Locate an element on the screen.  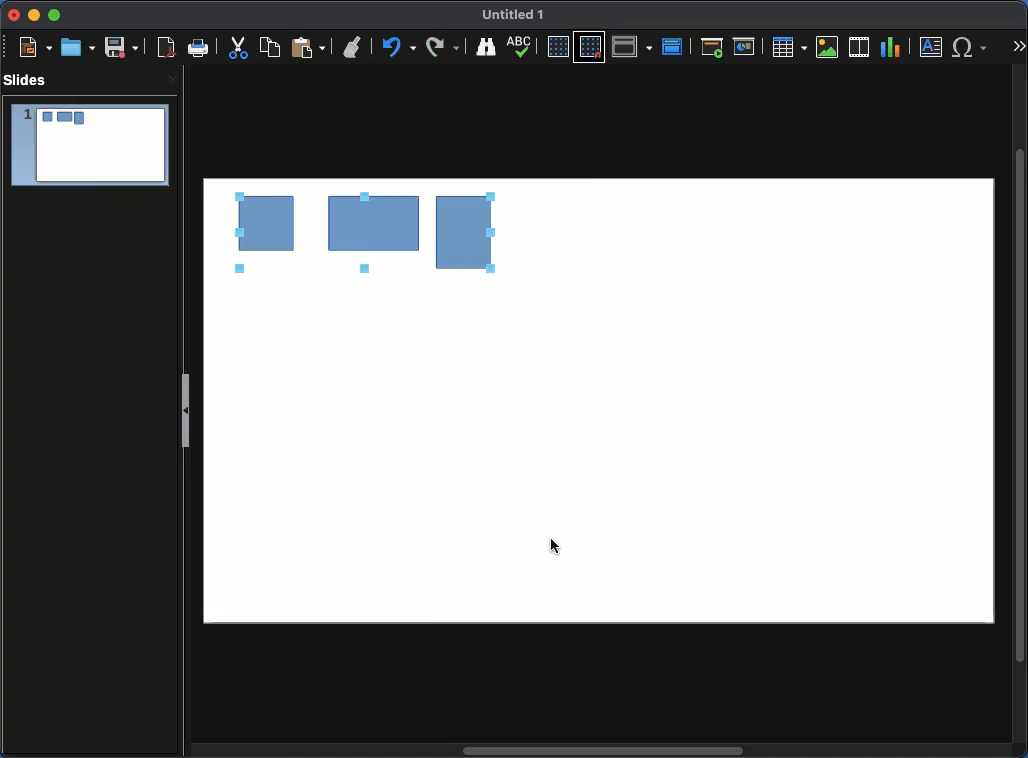
Minimize is located at coordinates (33, 16).